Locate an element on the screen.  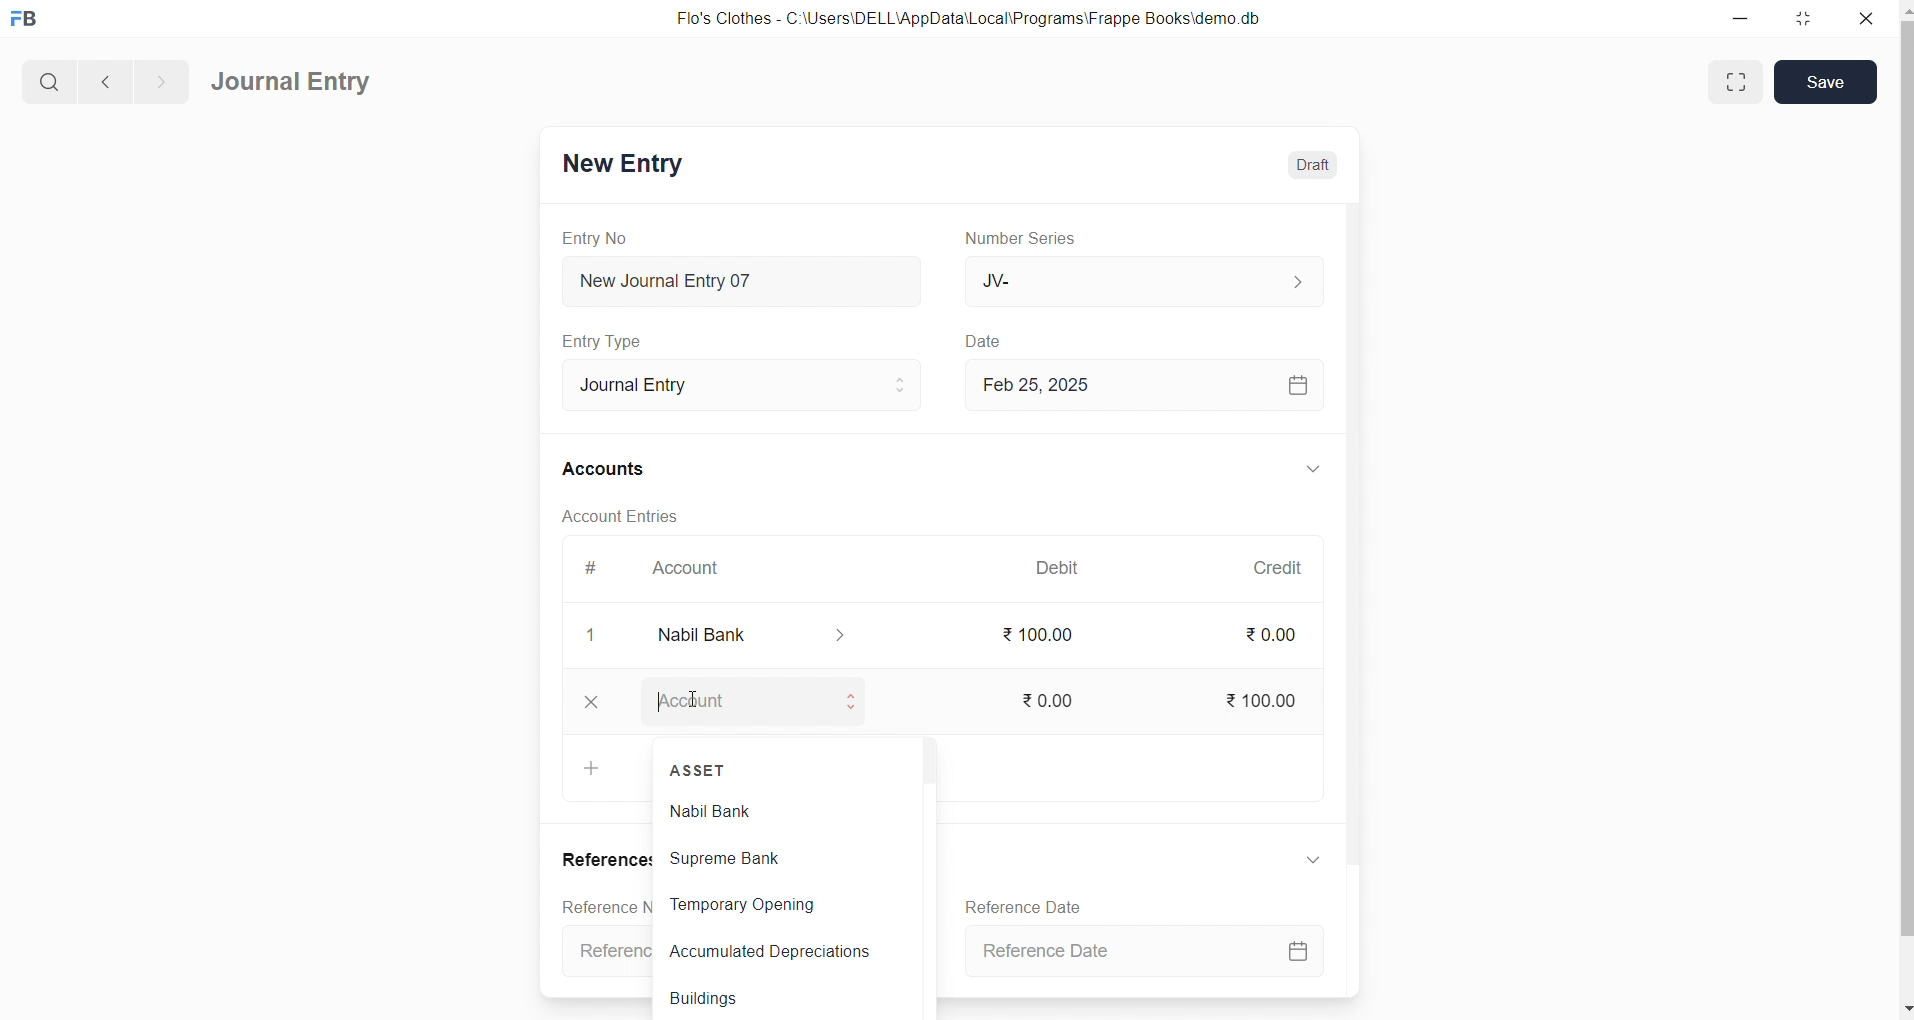
maximize window is located at coordinates (1736, 82).